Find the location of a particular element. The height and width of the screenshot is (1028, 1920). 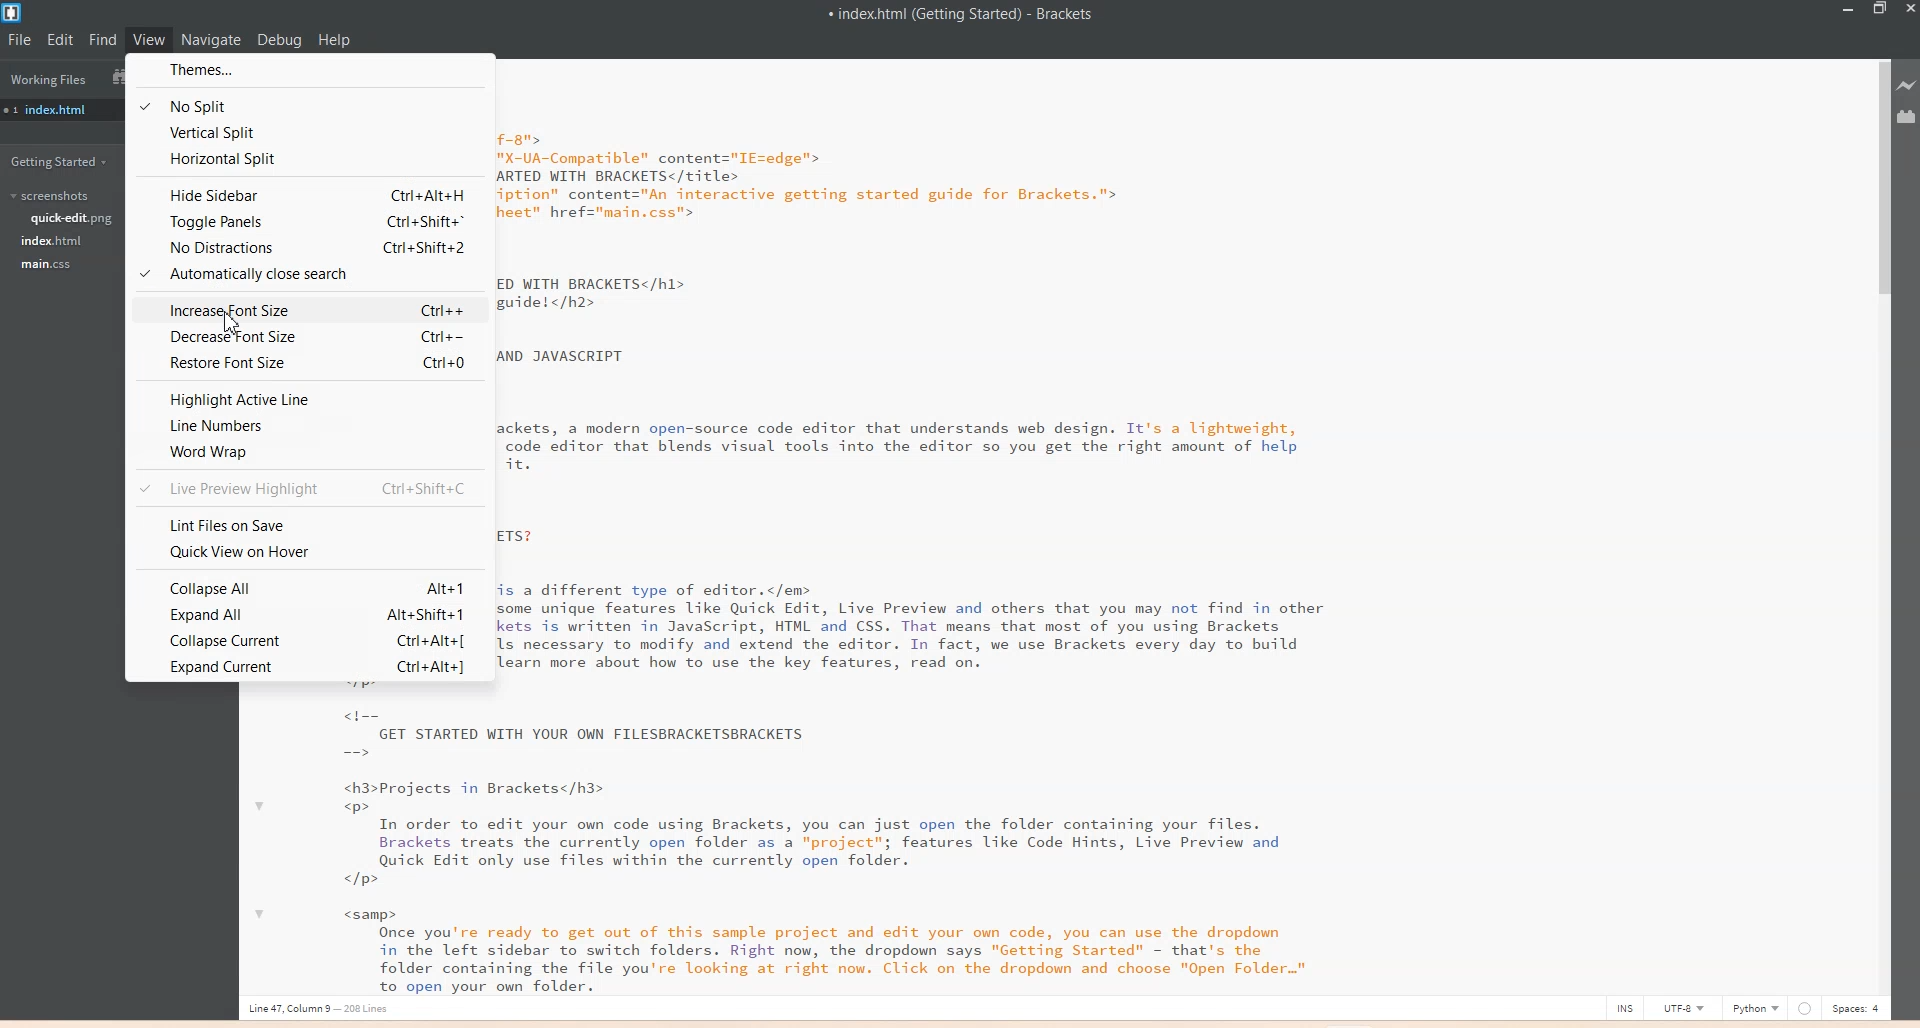

Hide Sidebar is located at coordinates (308, 194).